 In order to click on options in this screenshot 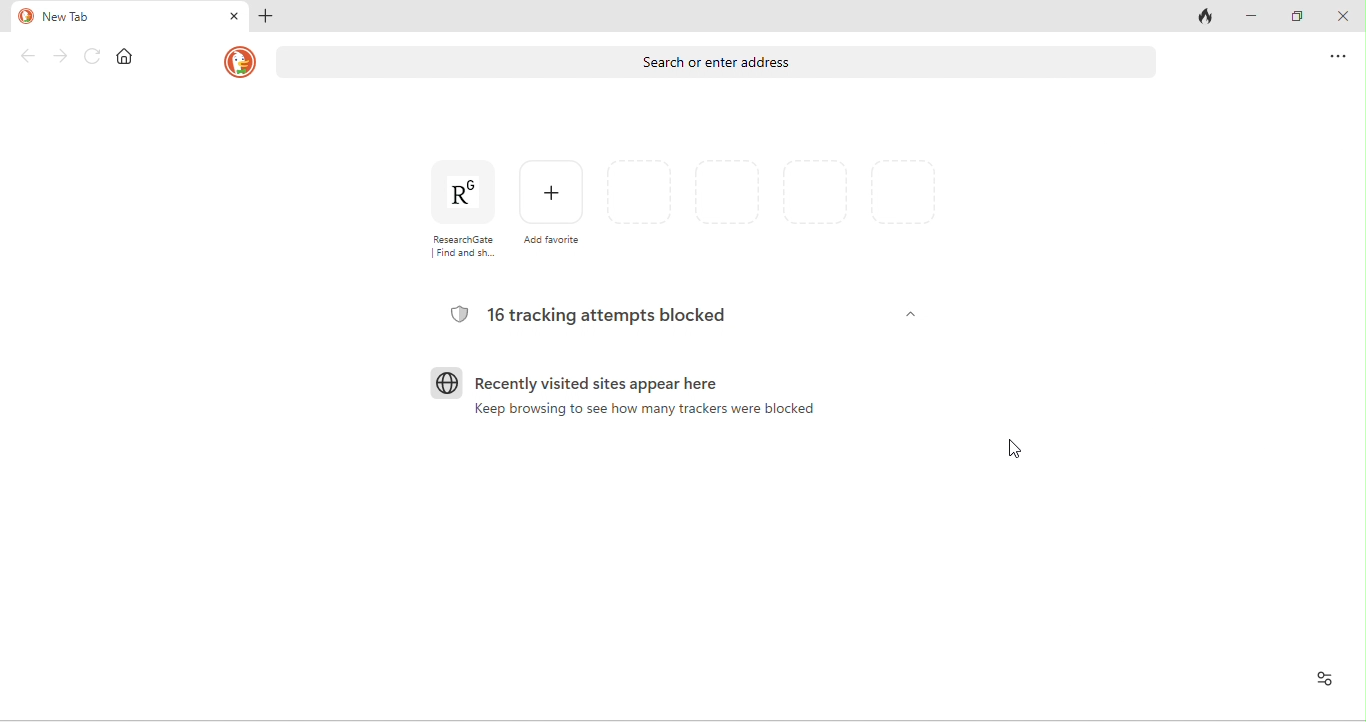, I will do `click(1320, 678)`.